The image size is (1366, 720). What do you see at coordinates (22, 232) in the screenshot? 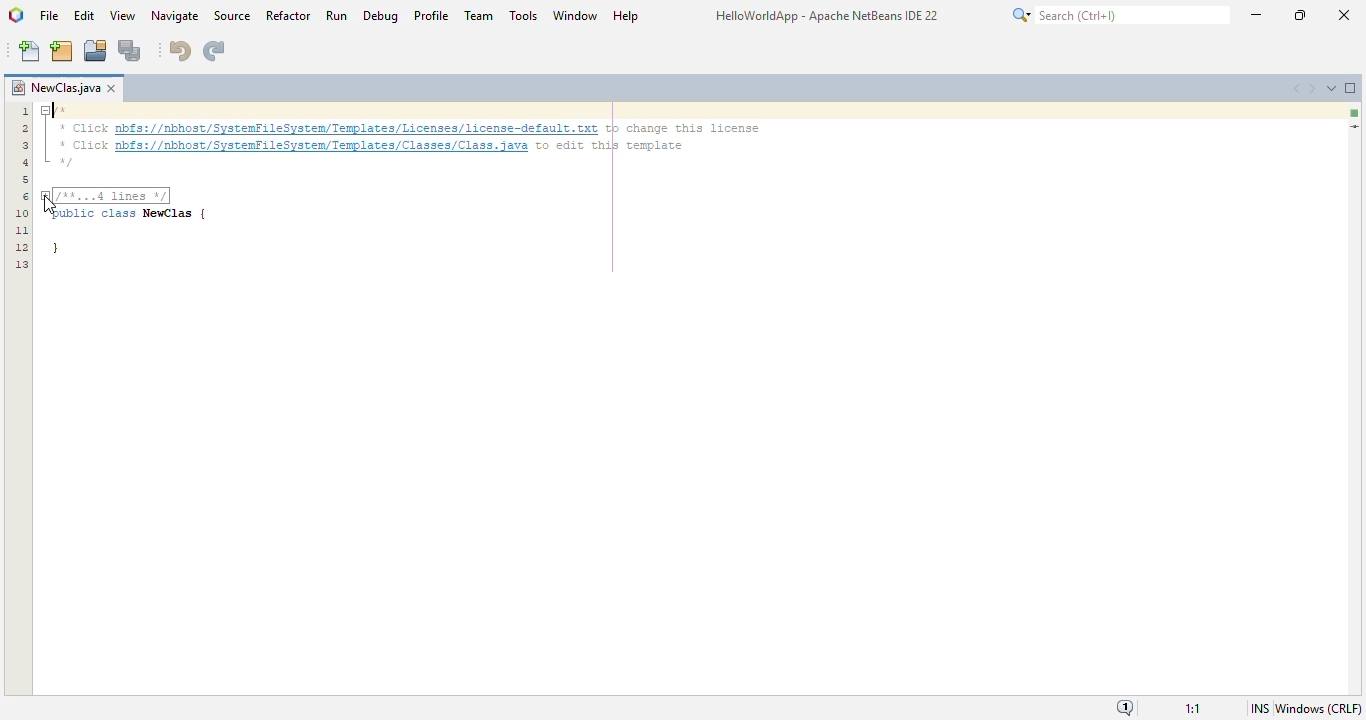
I see `4 lines collapsed` at bounding box center [22, 232].